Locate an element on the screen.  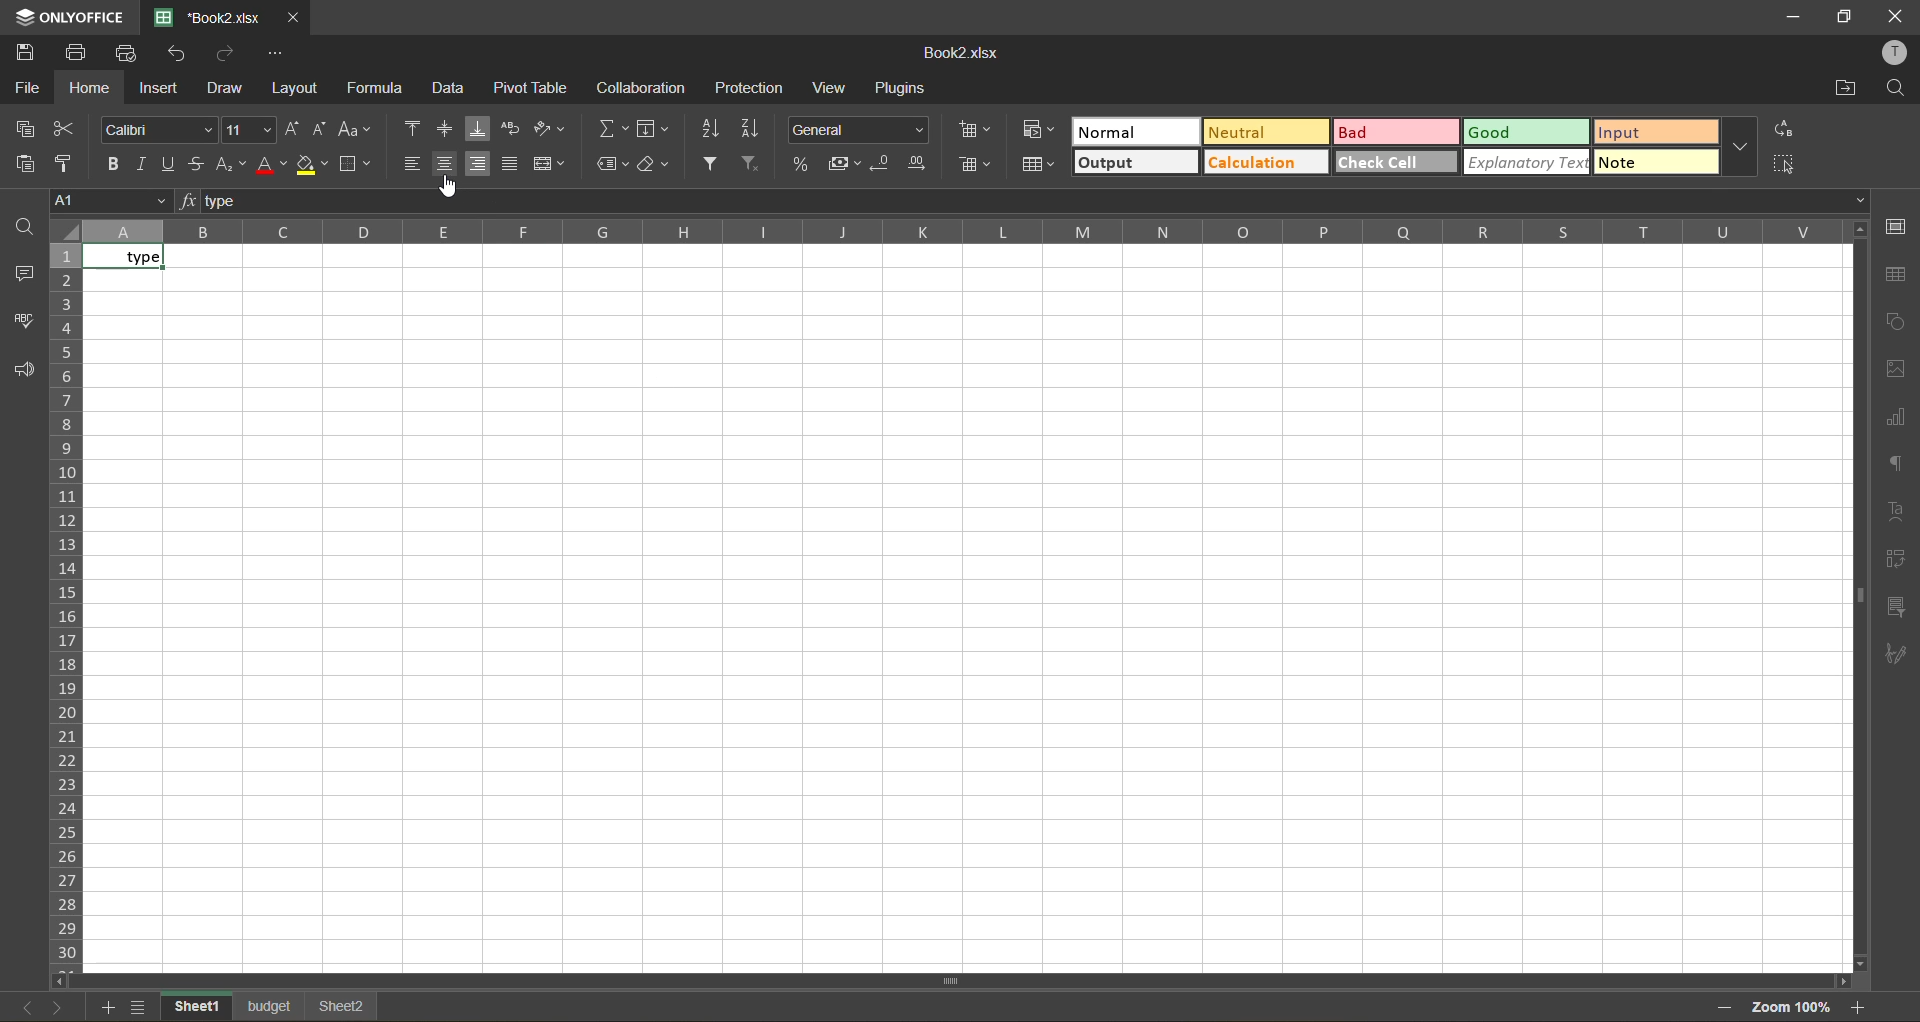
cursor is located at coordinates (449, 188).